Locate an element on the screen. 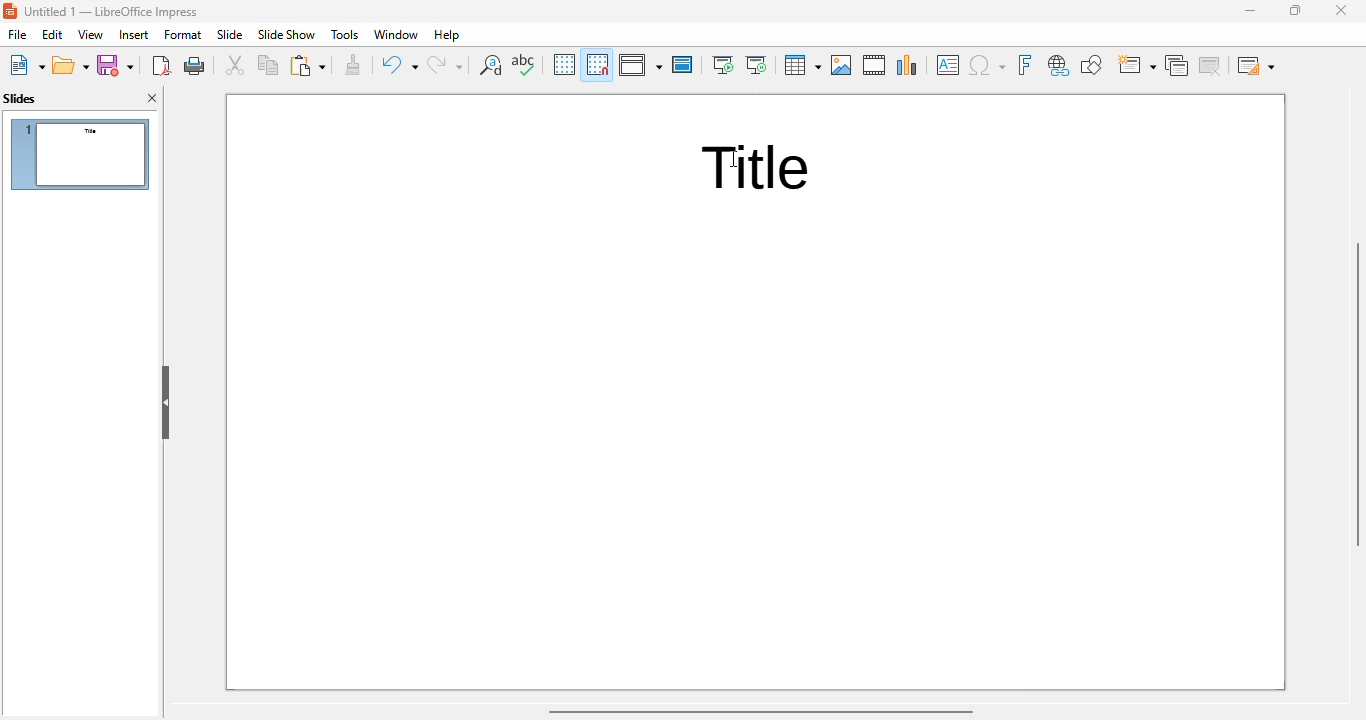  slides is located at coordinates (20, 99).